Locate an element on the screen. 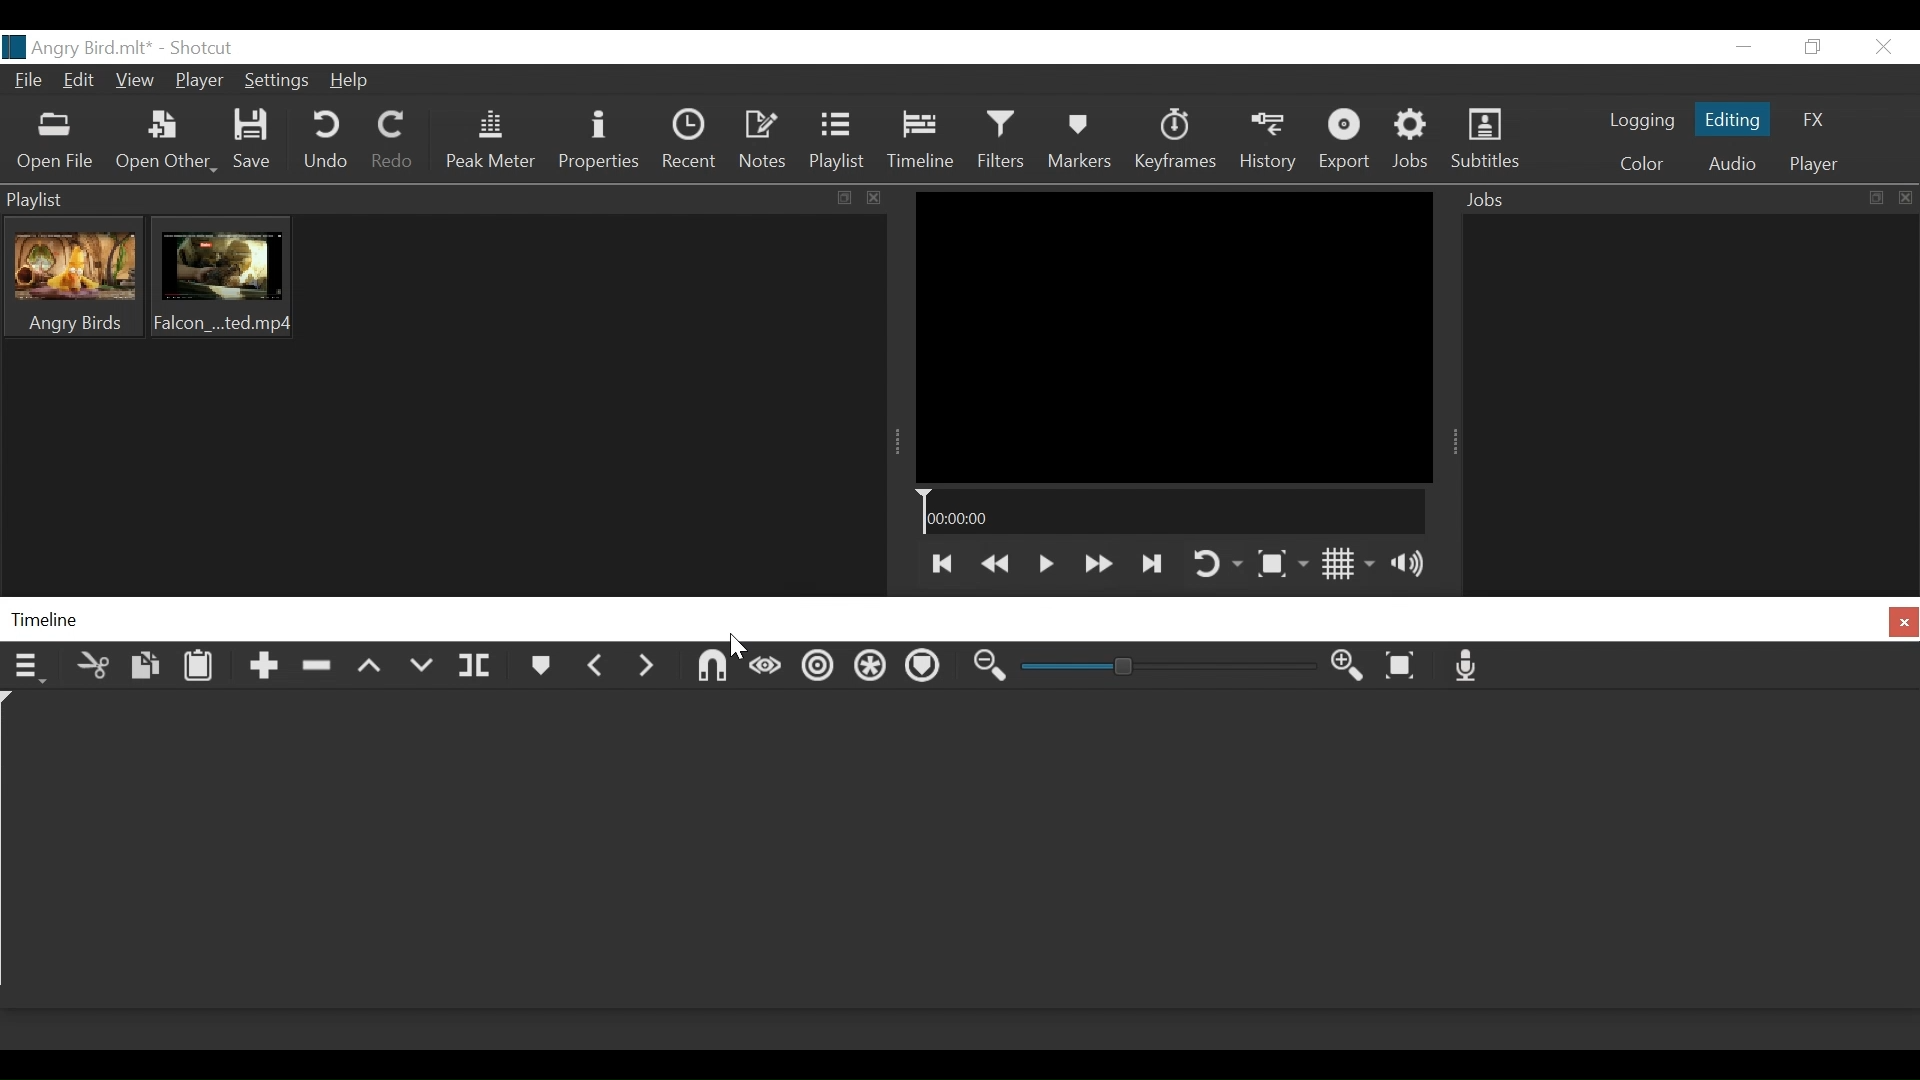 Image resolution: width=1920 pixels, height=1080 pixels. Markers is located at coordinates (1082, 141).